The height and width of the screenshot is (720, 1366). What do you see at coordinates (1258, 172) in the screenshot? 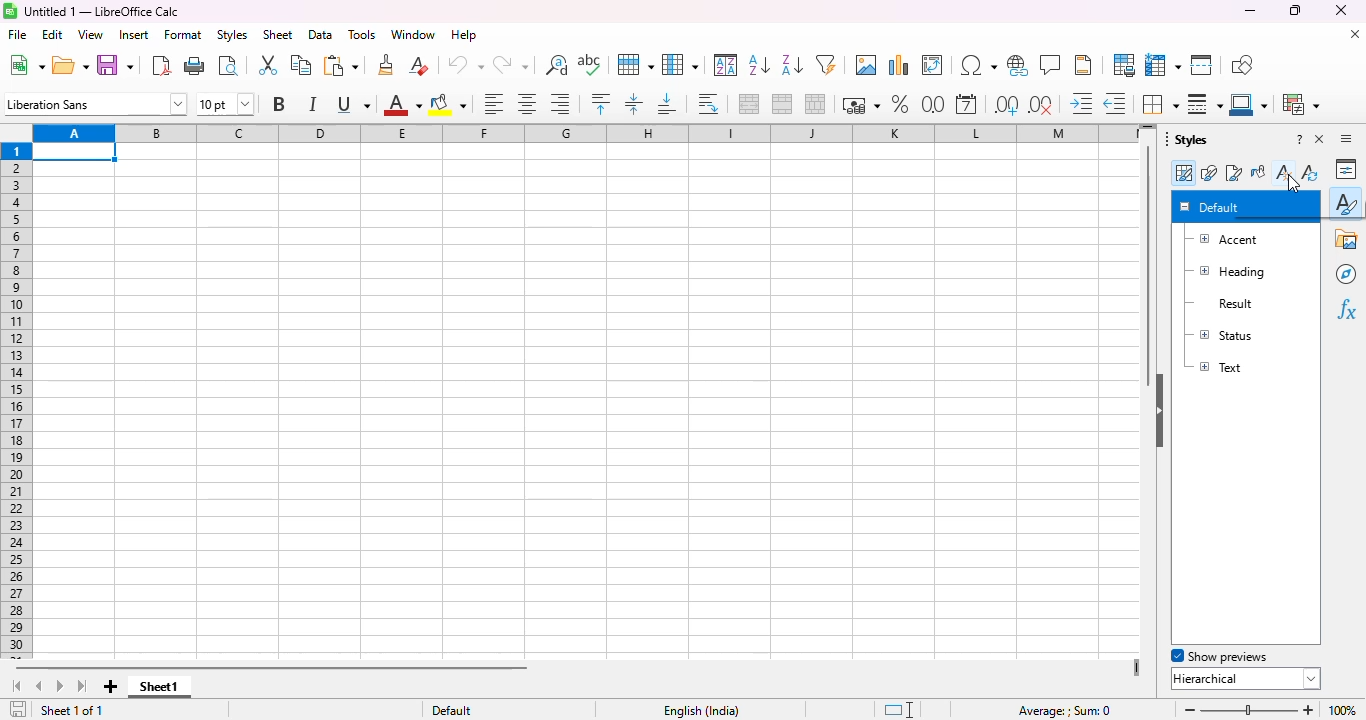
I see `fill format mode` at bounding box center [1258, 172].